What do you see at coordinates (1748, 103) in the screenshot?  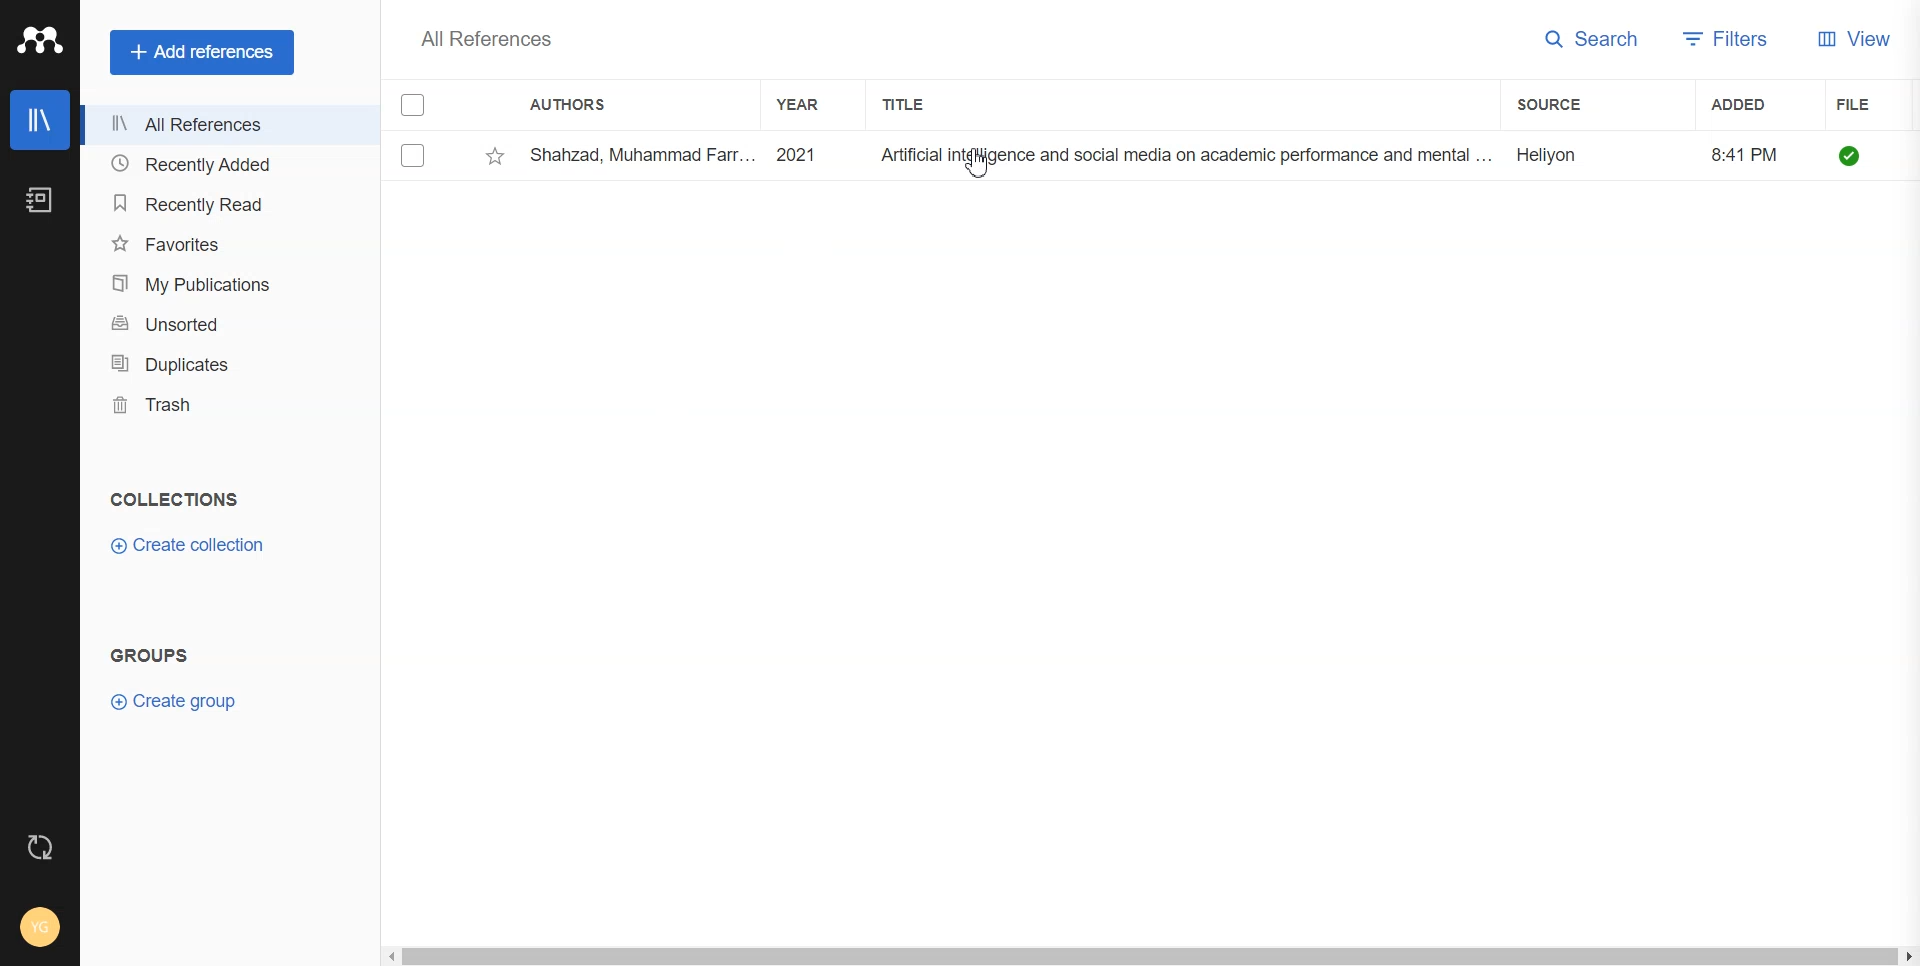 I see `Added` at bounding box center [1748, 103].